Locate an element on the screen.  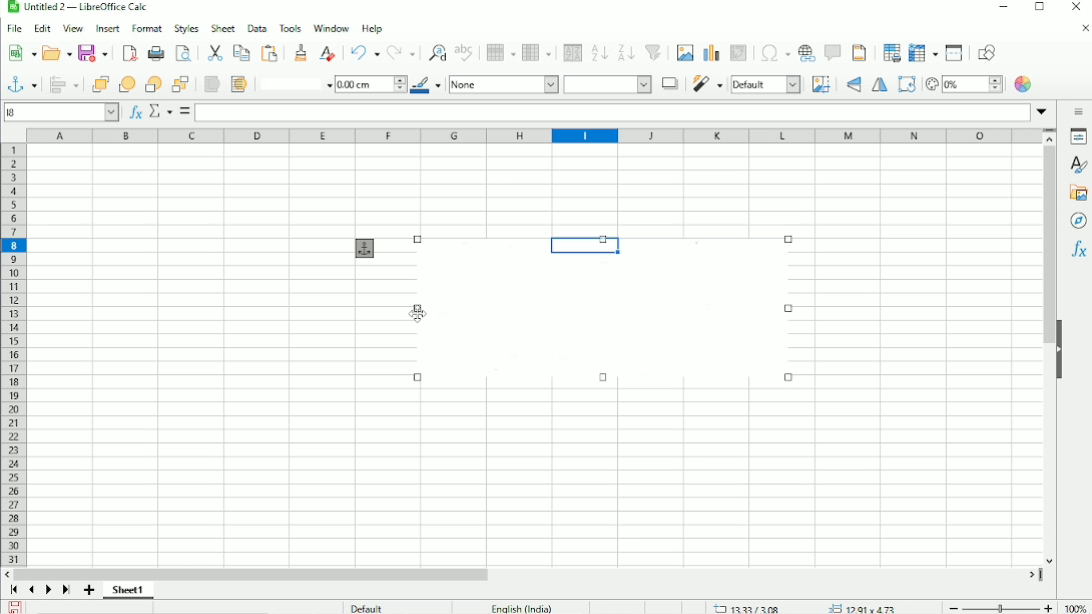
File is located at coordinates (14, 29).